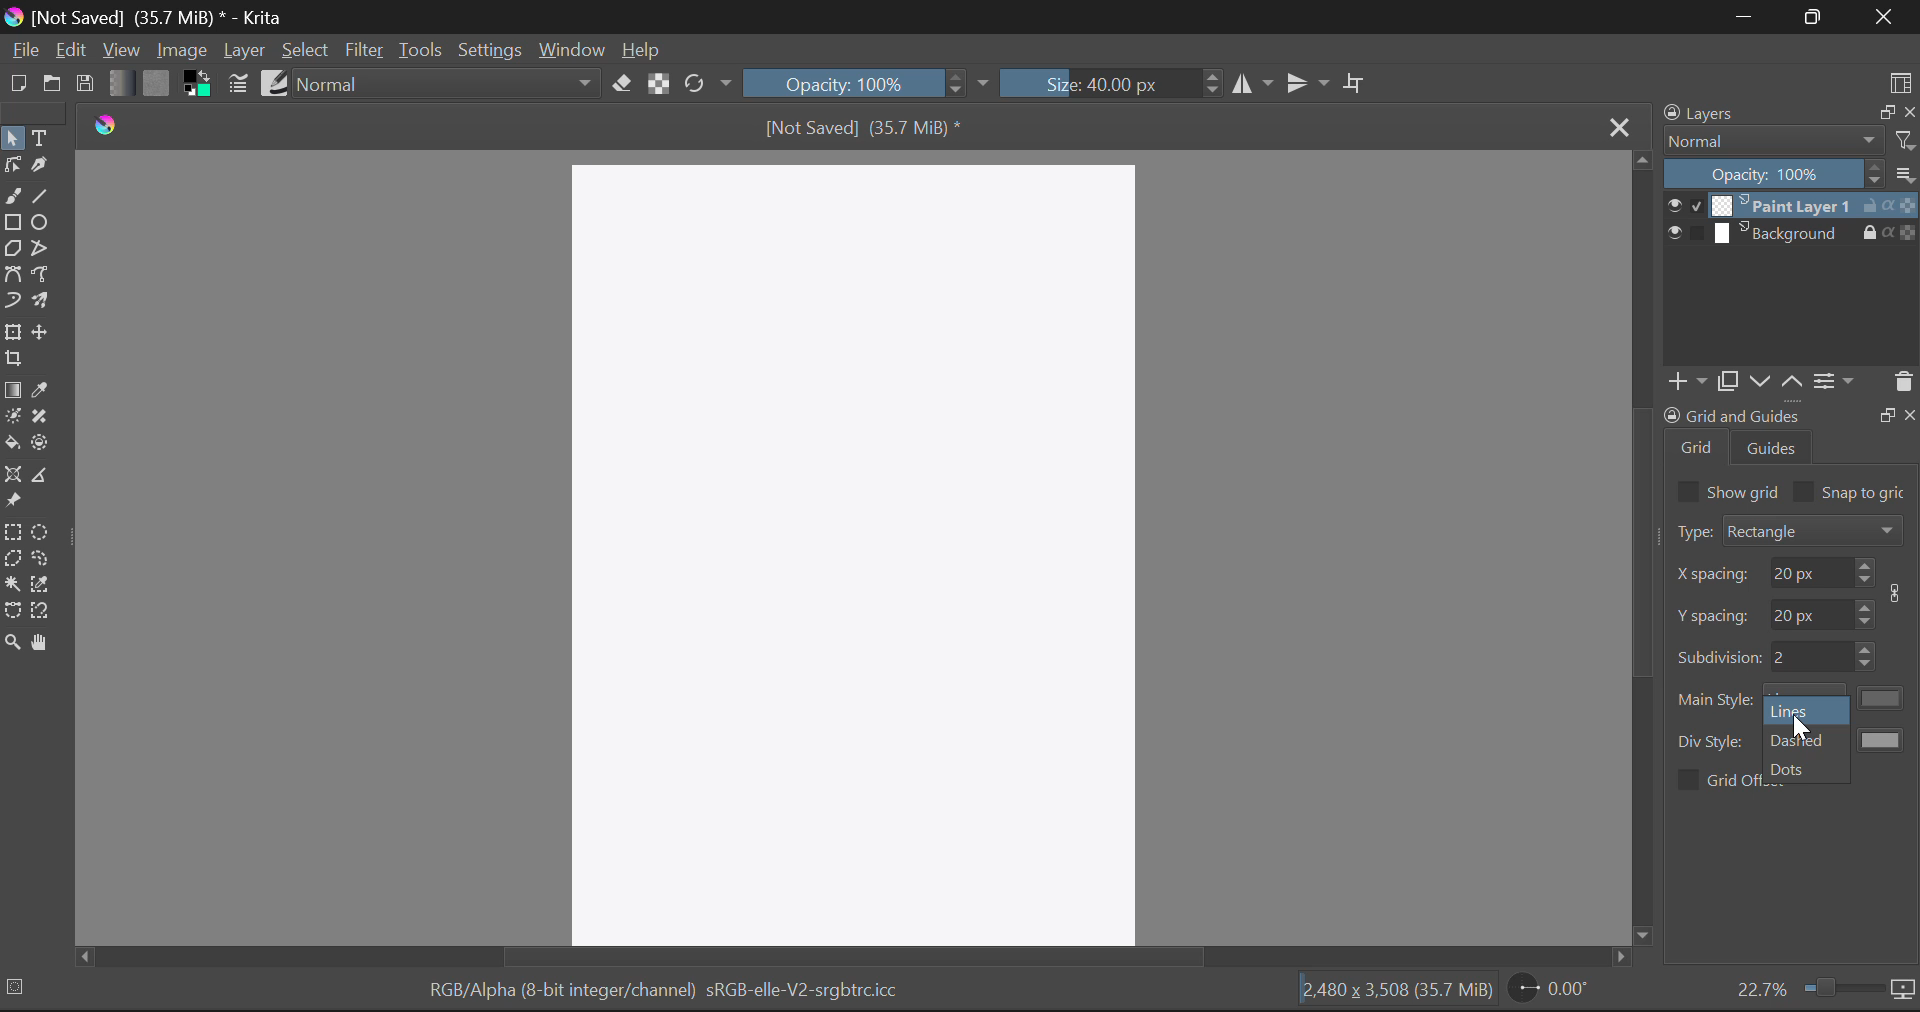 The width and height of the screenshot is (1920, 1012). What do you see at coordinates (1108, 82) in the screenshot?
I see `Brush Size` at bounding box center [1108, 82].